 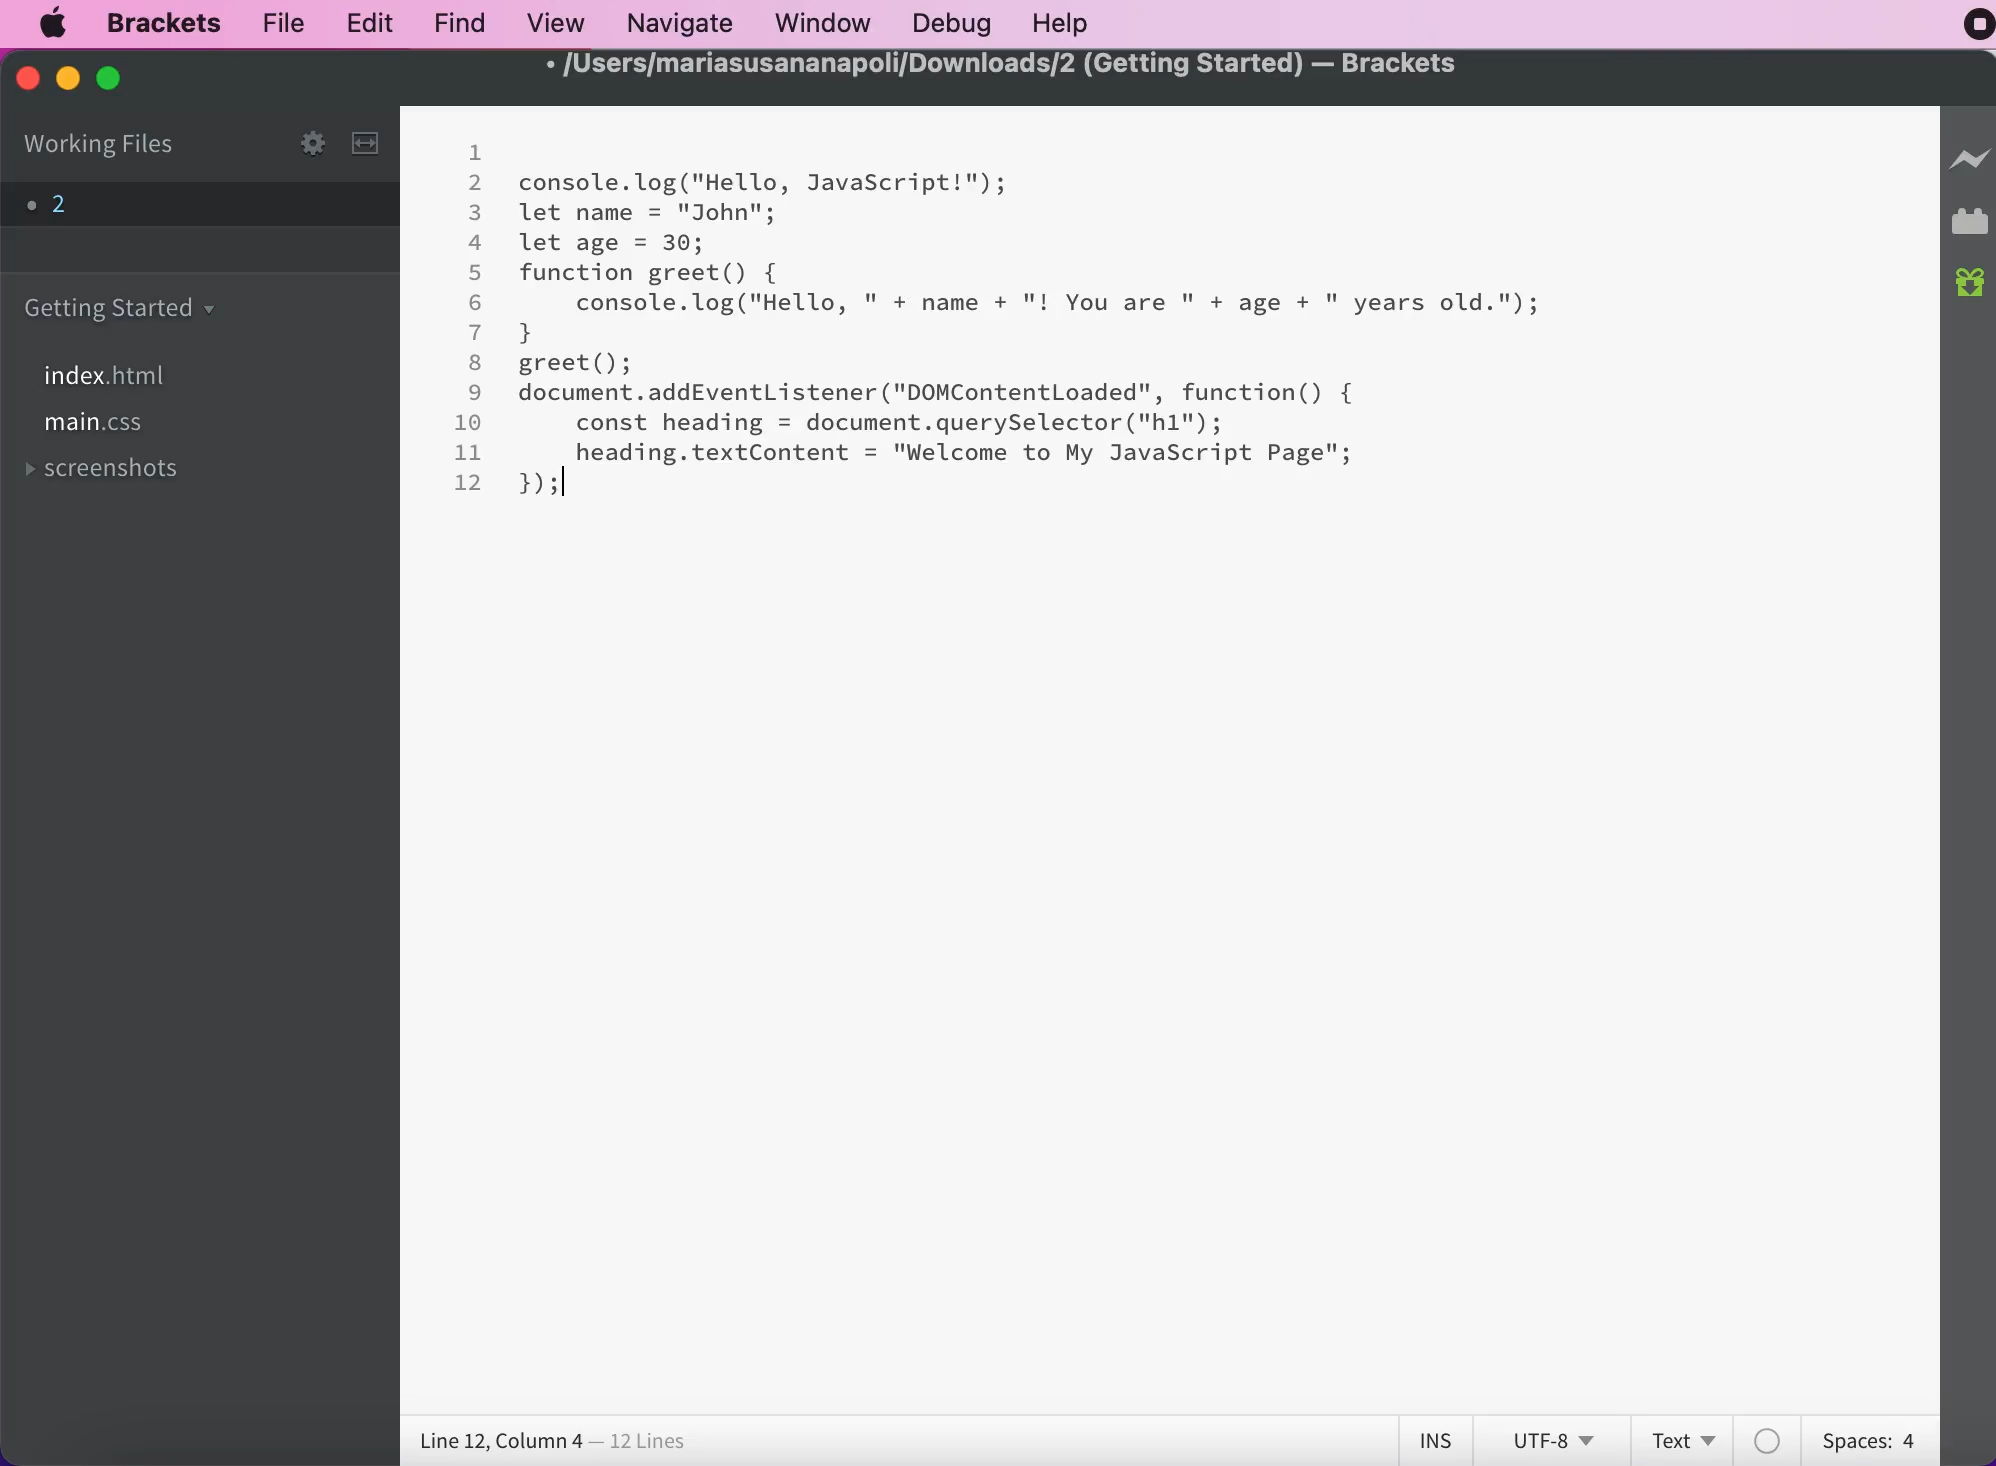 I want to click on line 12, column 4 - 12 lines, so click(x=551, y=1439).